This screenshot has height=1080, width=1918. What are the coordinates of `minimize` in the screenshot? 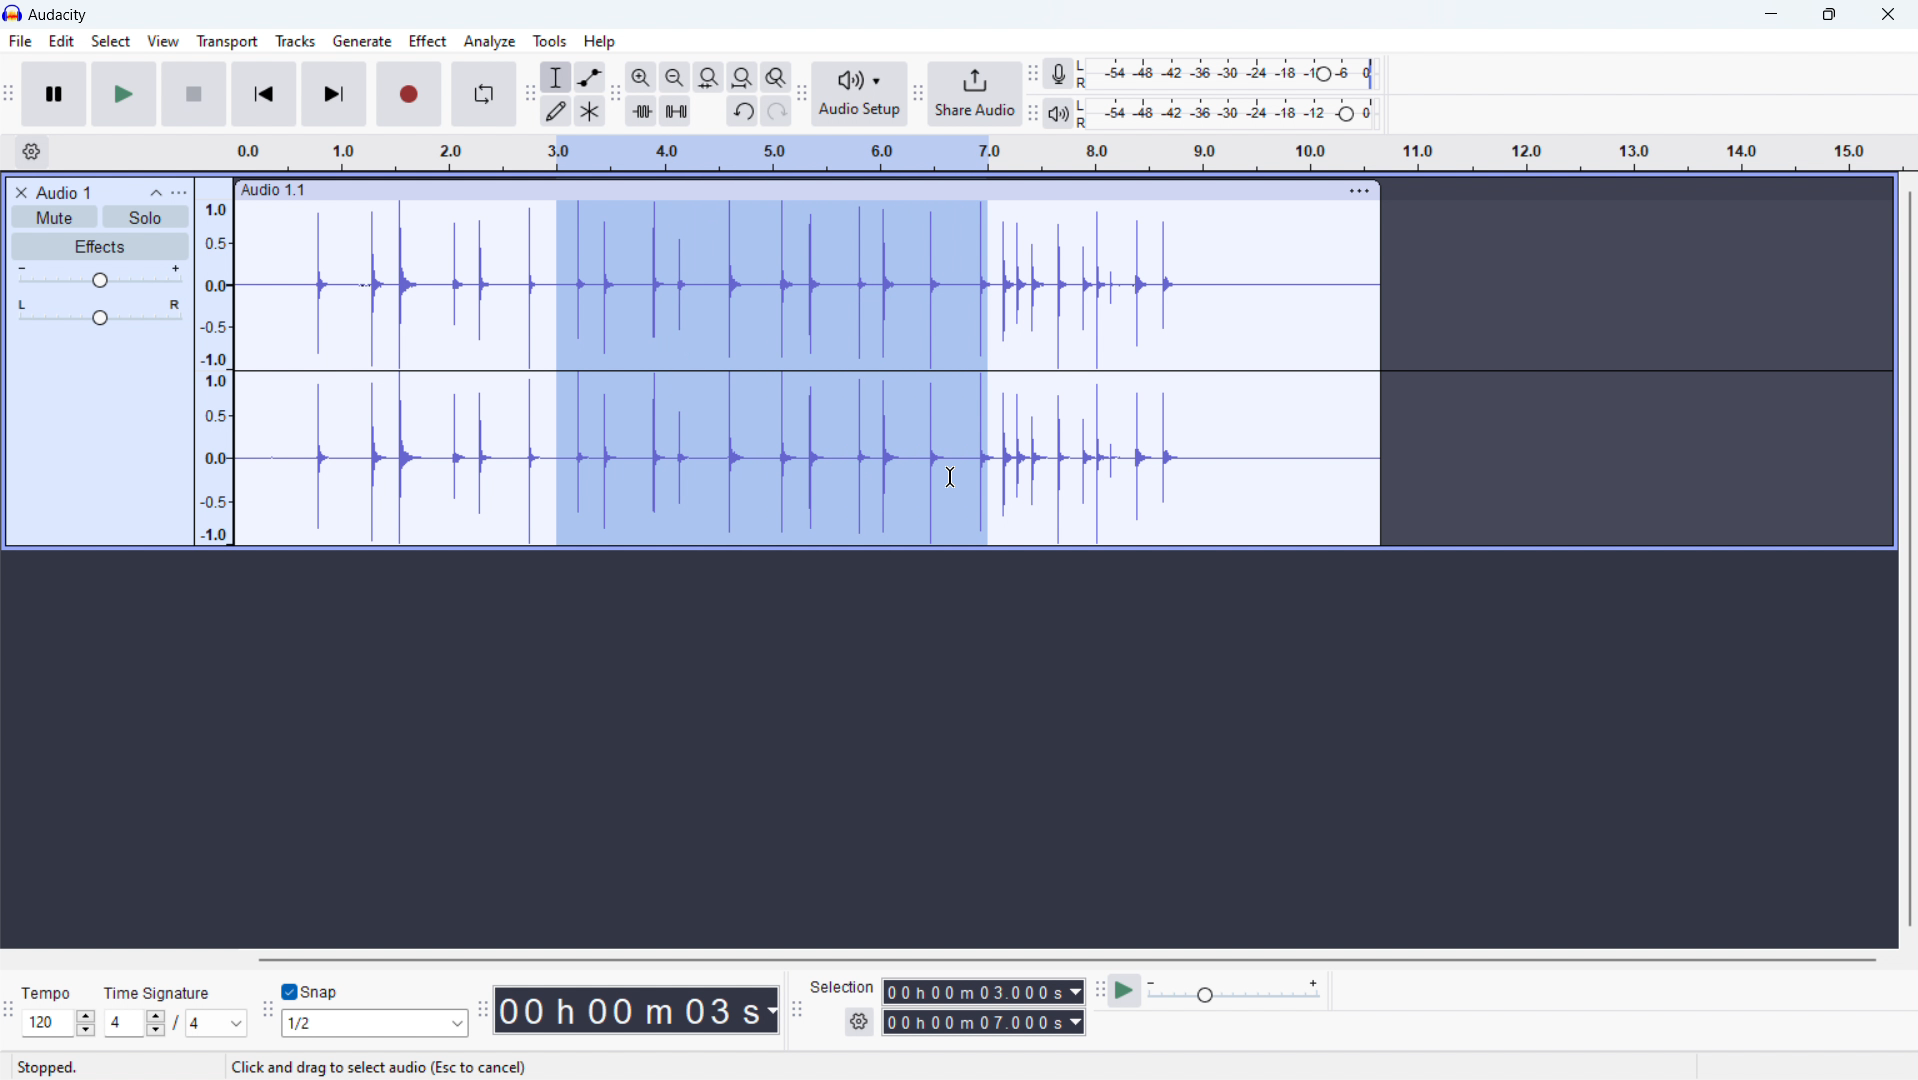 It's located at (1771, 15).